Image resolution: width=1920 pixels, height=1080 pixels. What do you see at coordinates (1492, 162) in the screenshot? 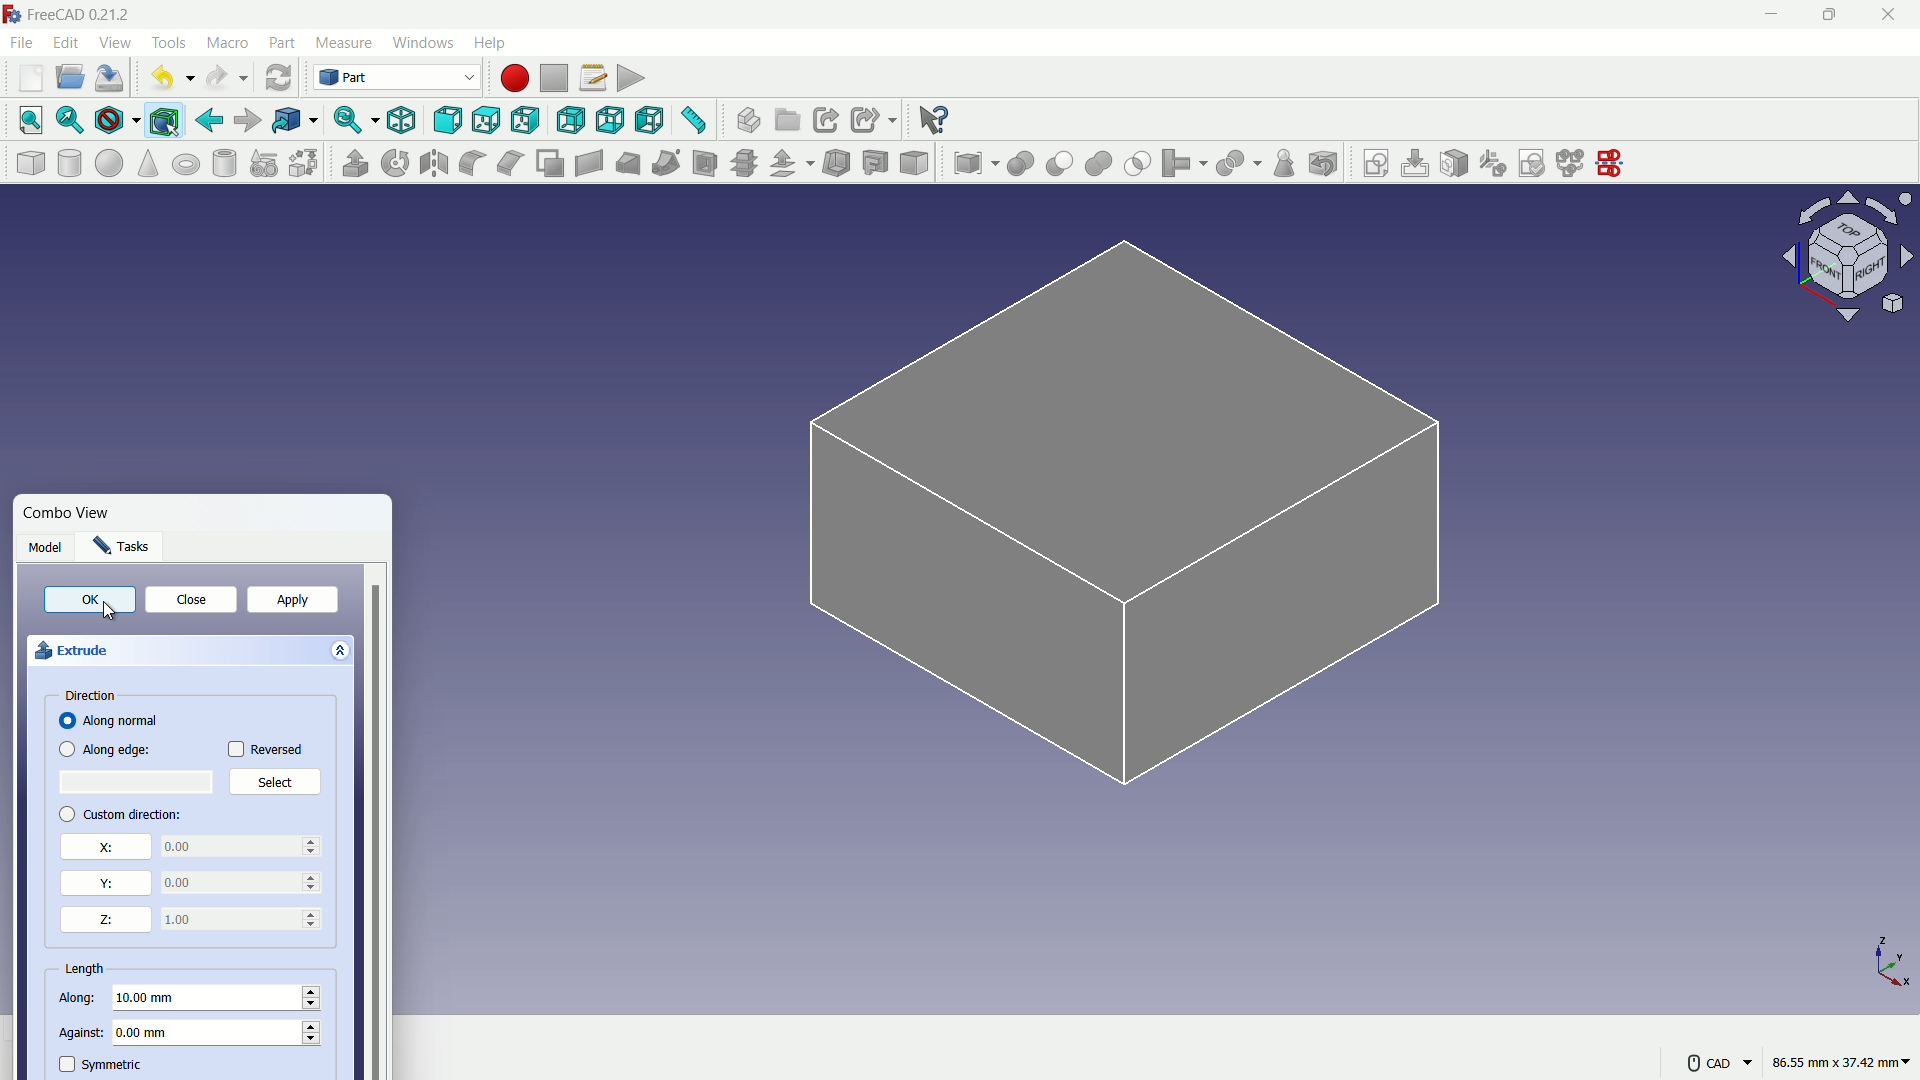
I see `reorient sketch` at bounding box center [1492, 162].